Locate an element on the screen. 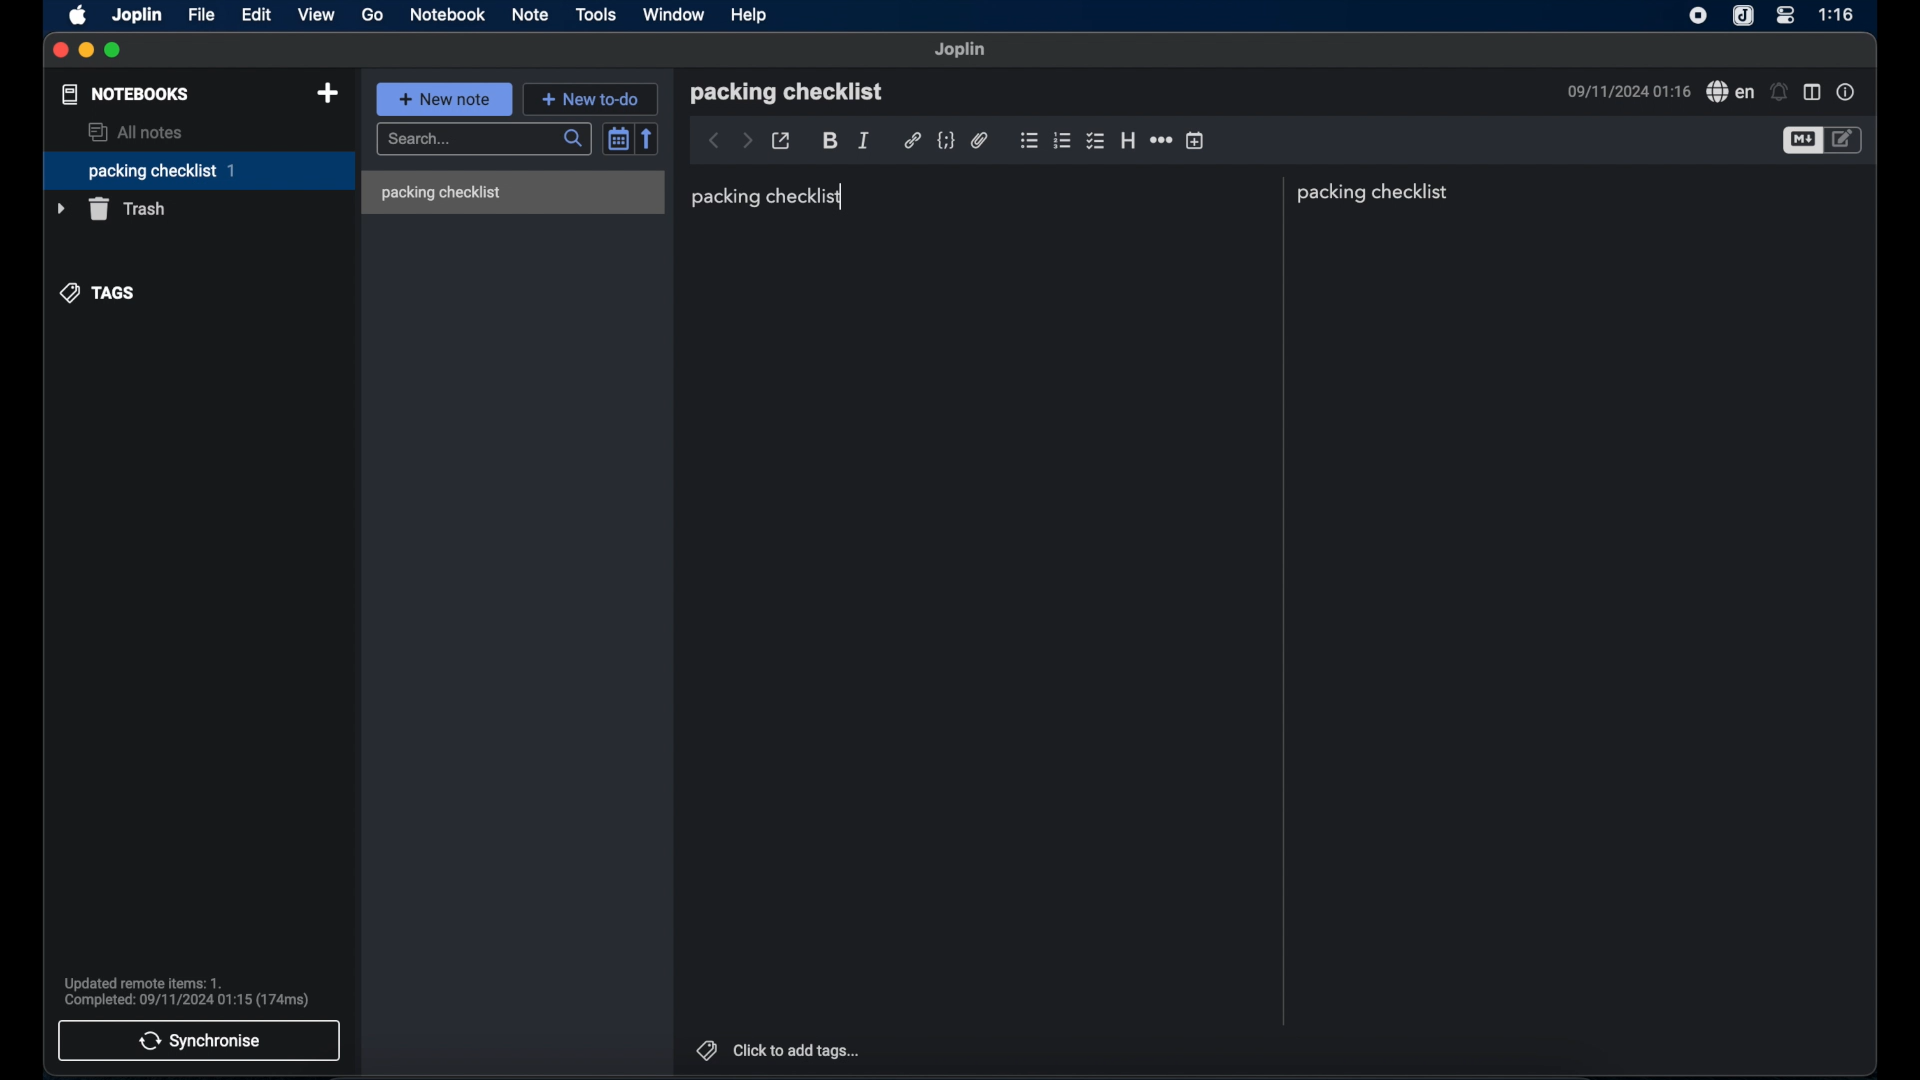 The width and height of the screenshot is (1920, 1080). italic is located at coordinates (863, 139).